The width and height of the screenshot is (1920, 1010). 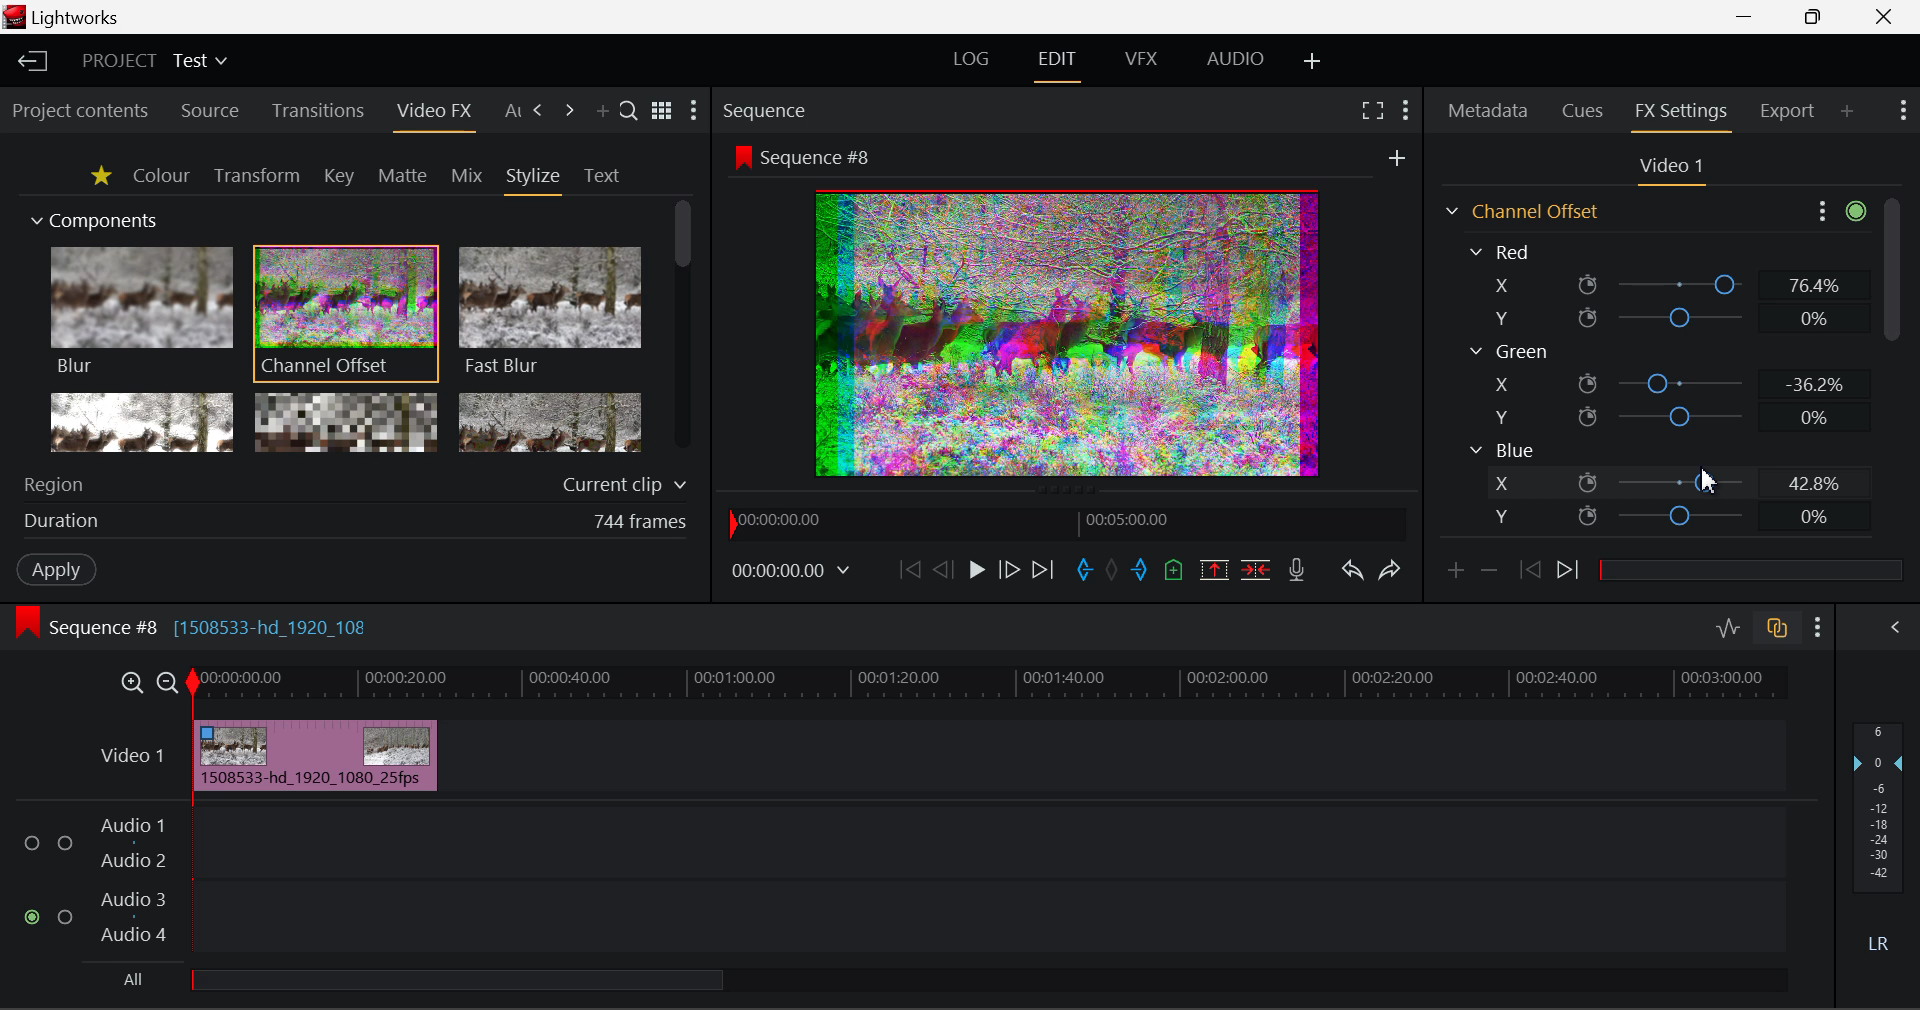 I want to click on Add Panel, so click(x=1846, y=112).